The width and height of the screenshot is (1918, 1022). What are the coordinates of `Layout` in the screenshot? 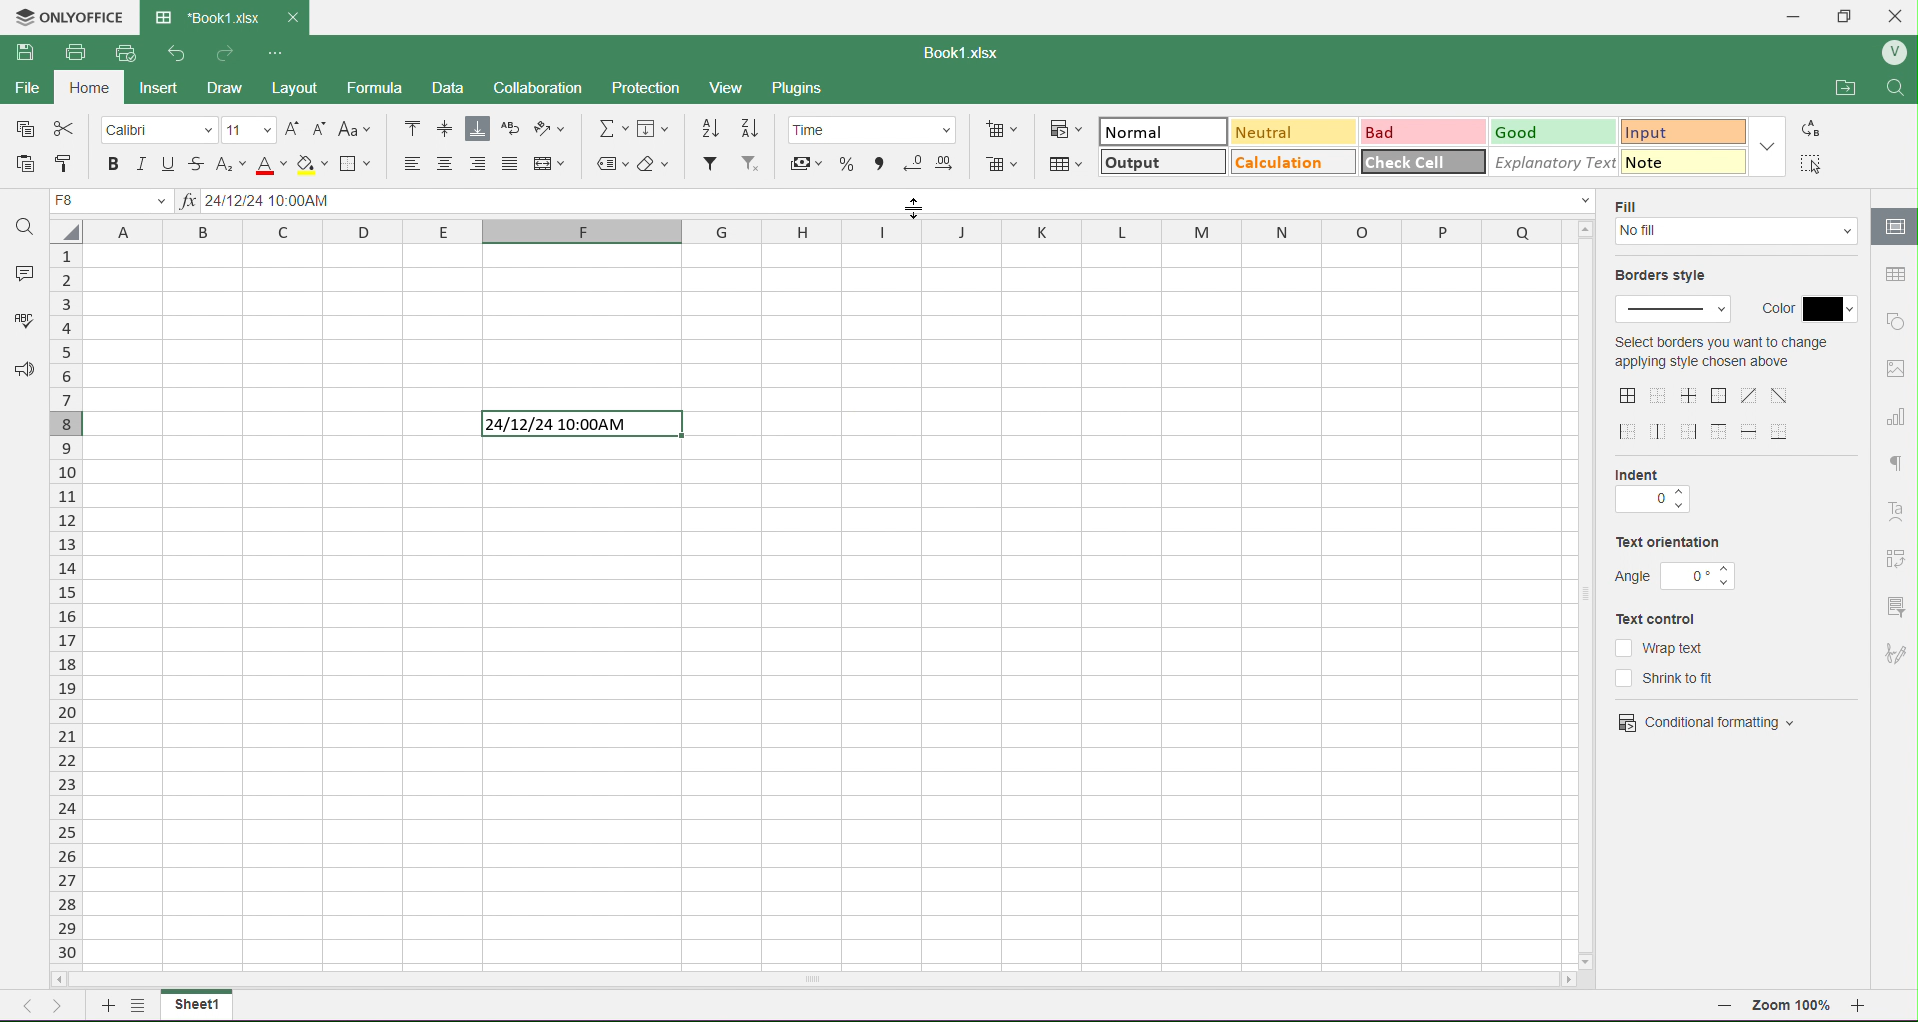 It's located at (309, 88).